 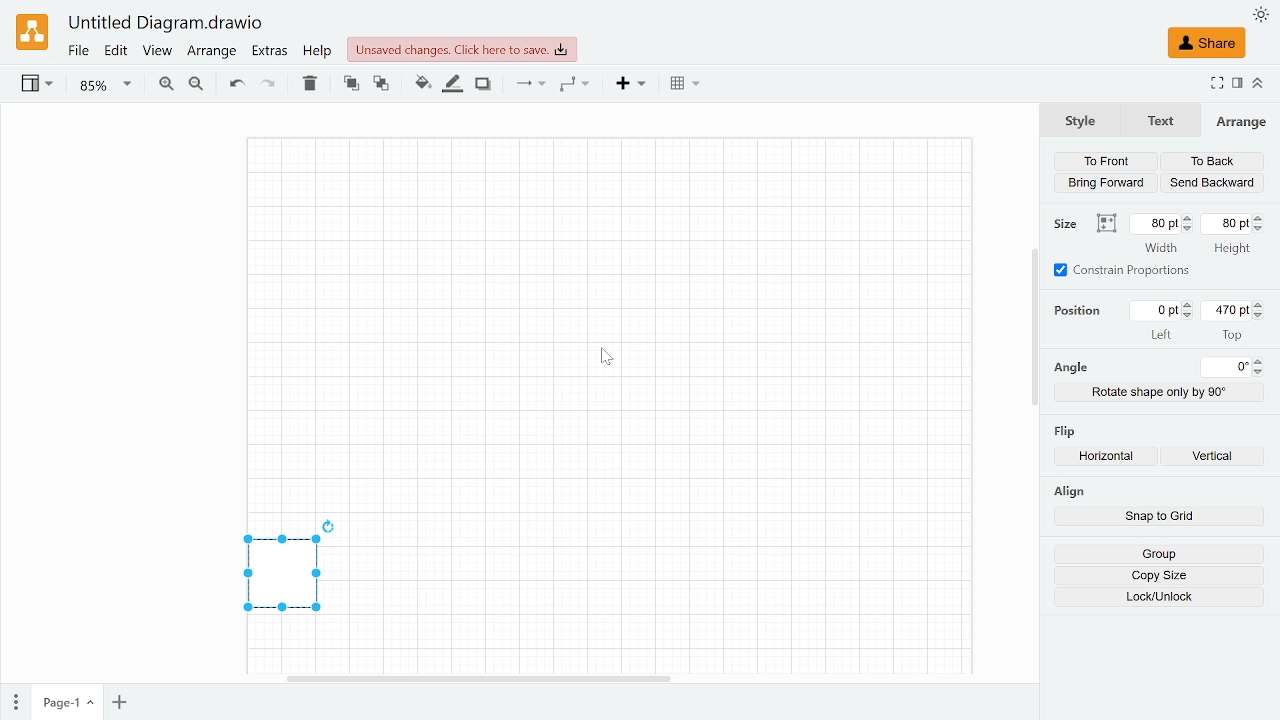 I want to click on View, so click(x=156, y=52).